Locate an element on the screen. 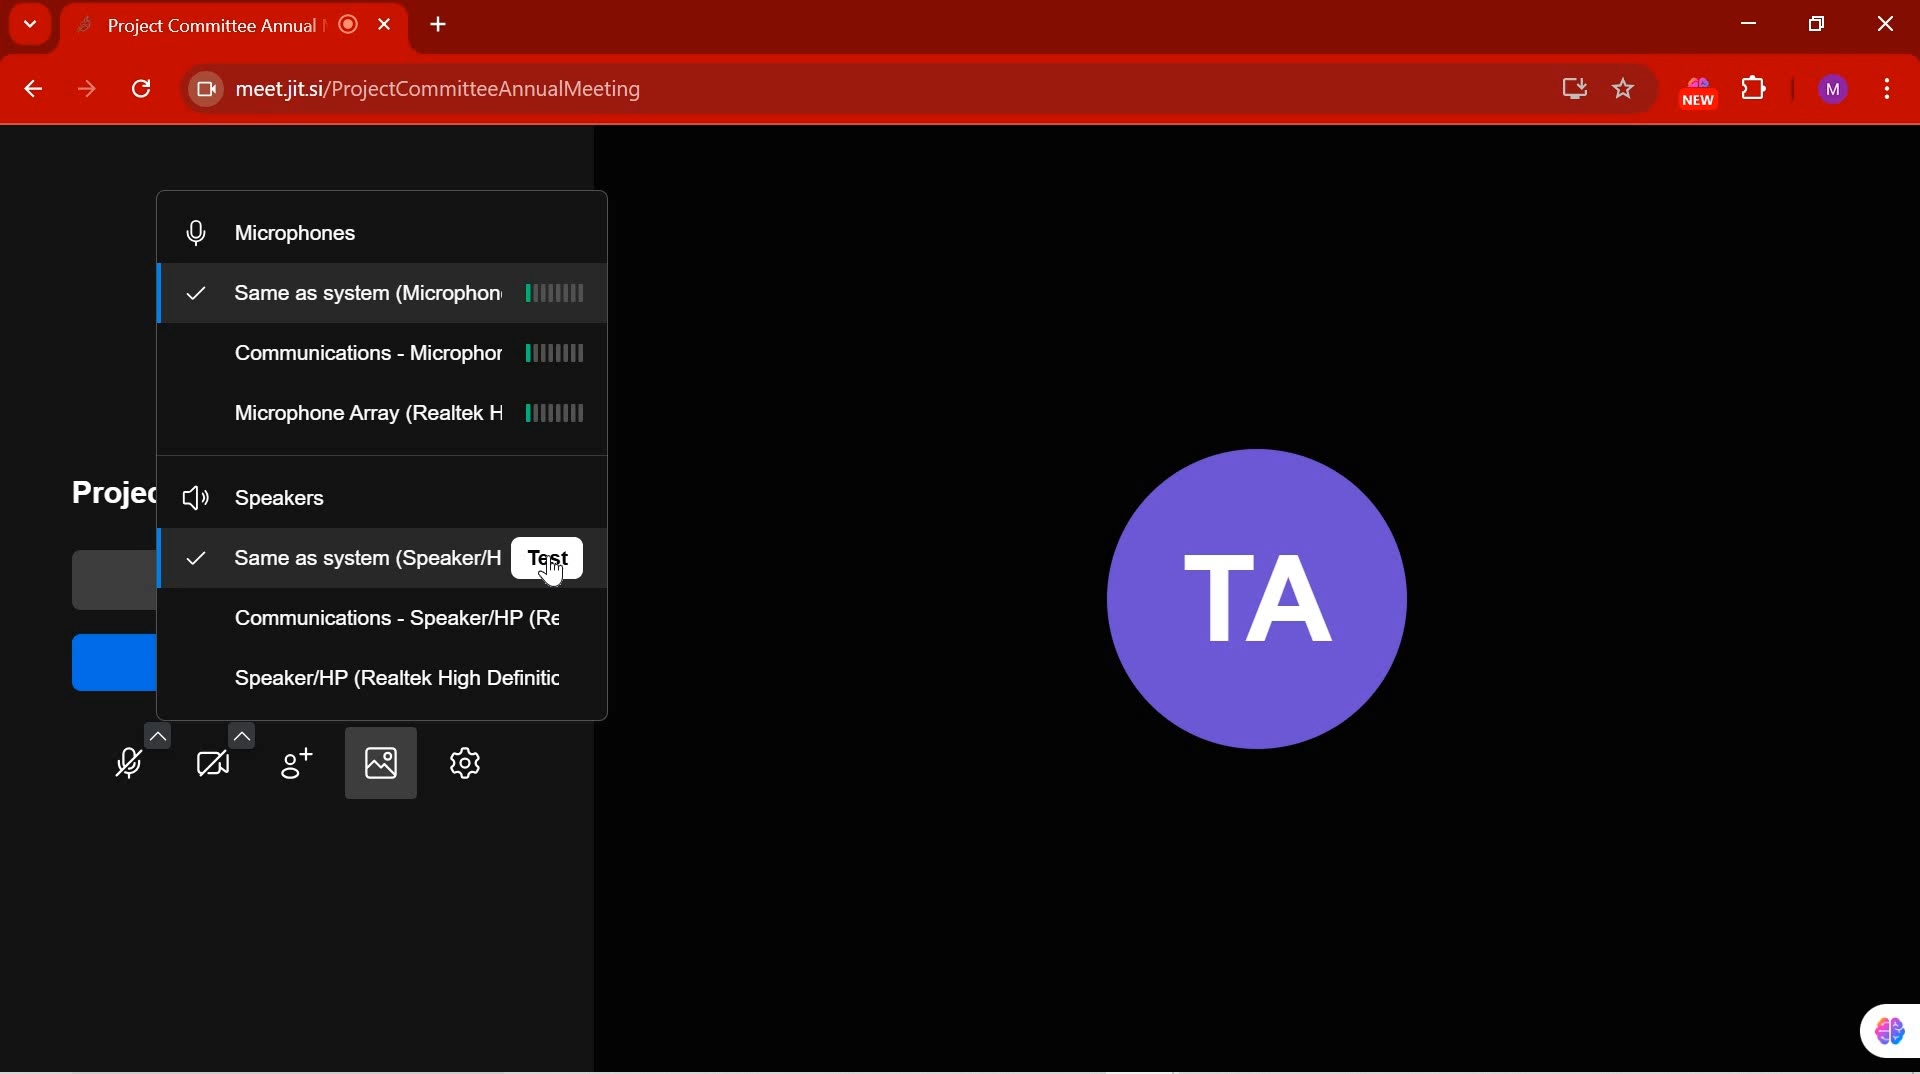 The image size is (1920, 1074). Speakers is located at coordinates (282, 499).